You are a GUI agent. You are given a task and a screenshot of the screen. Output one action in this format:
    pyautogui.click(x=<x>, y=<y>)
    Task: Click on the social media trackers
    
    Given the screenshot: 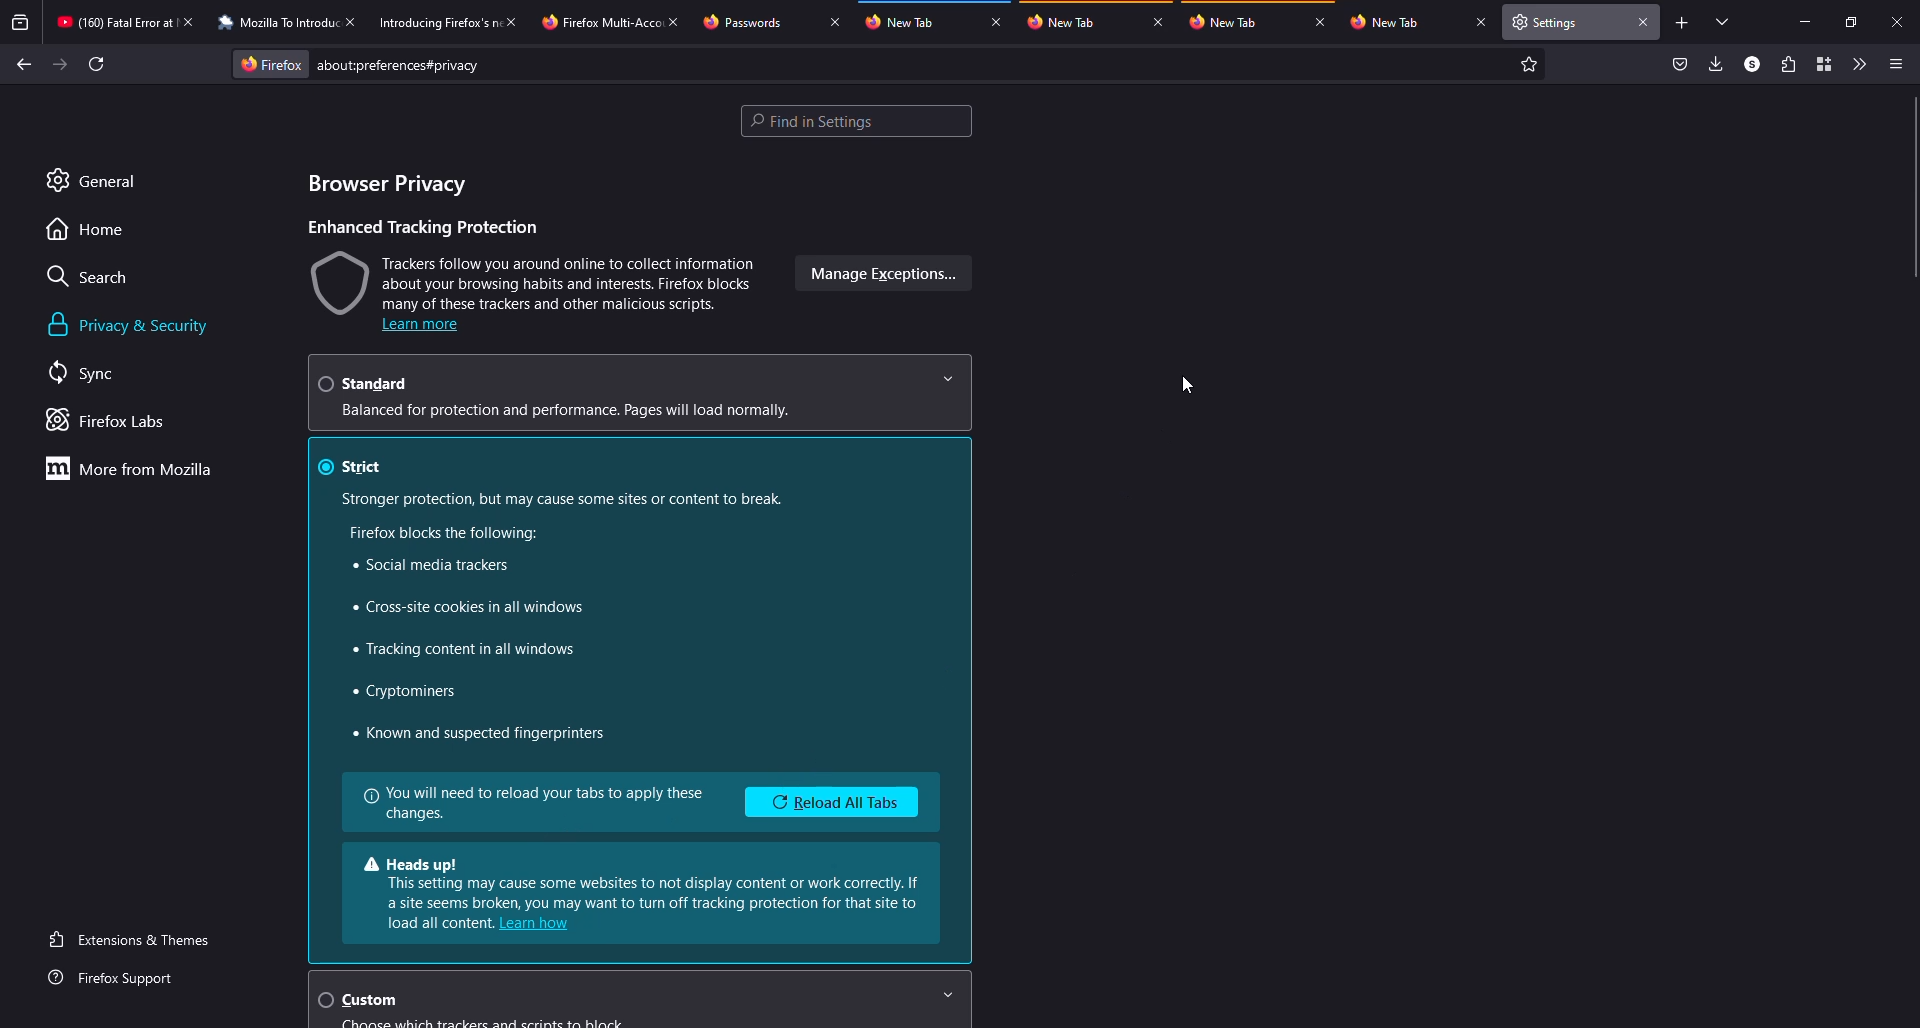 What is the action you would take?
    pyautogui.click(x=429, y=564)
    